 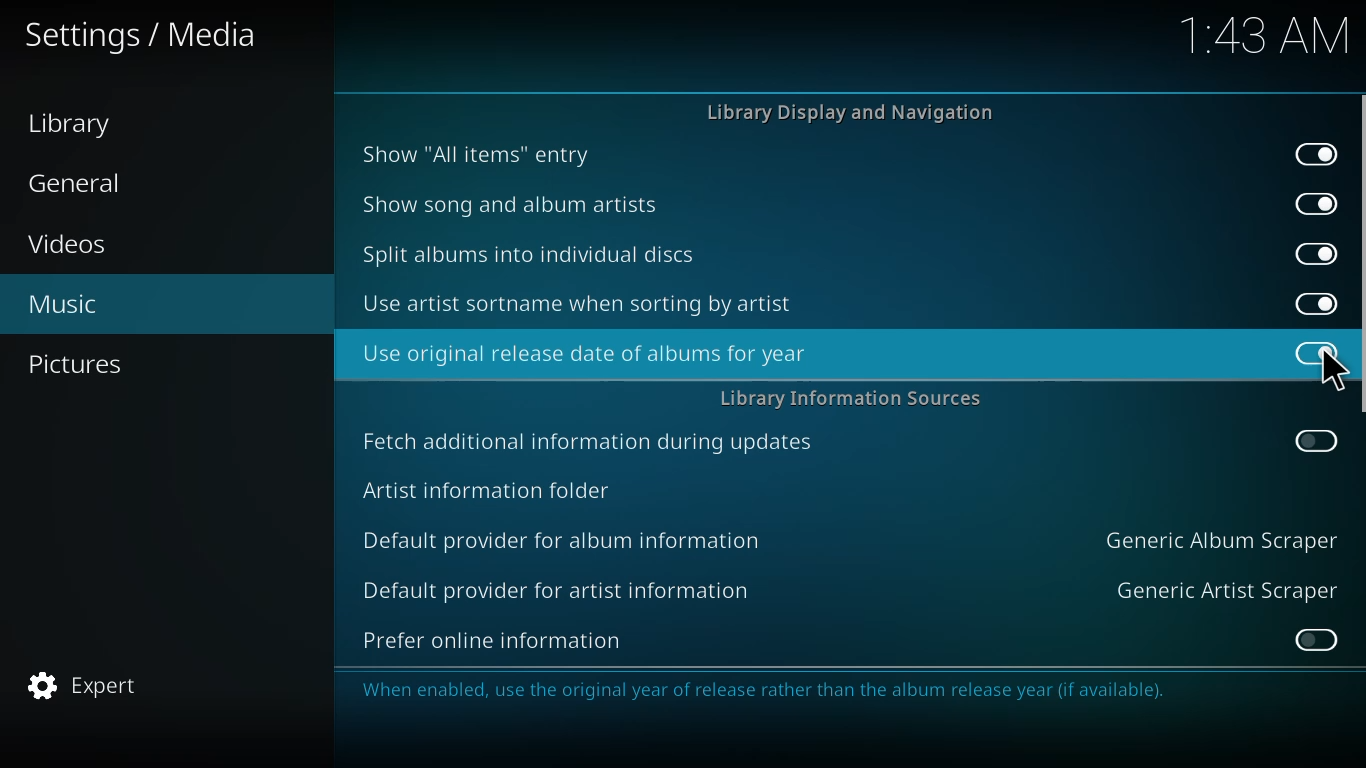 What do you see at coordinates (1313, 301) in the screenshot?
I see `enabled` at bounding box center [1313, 301].